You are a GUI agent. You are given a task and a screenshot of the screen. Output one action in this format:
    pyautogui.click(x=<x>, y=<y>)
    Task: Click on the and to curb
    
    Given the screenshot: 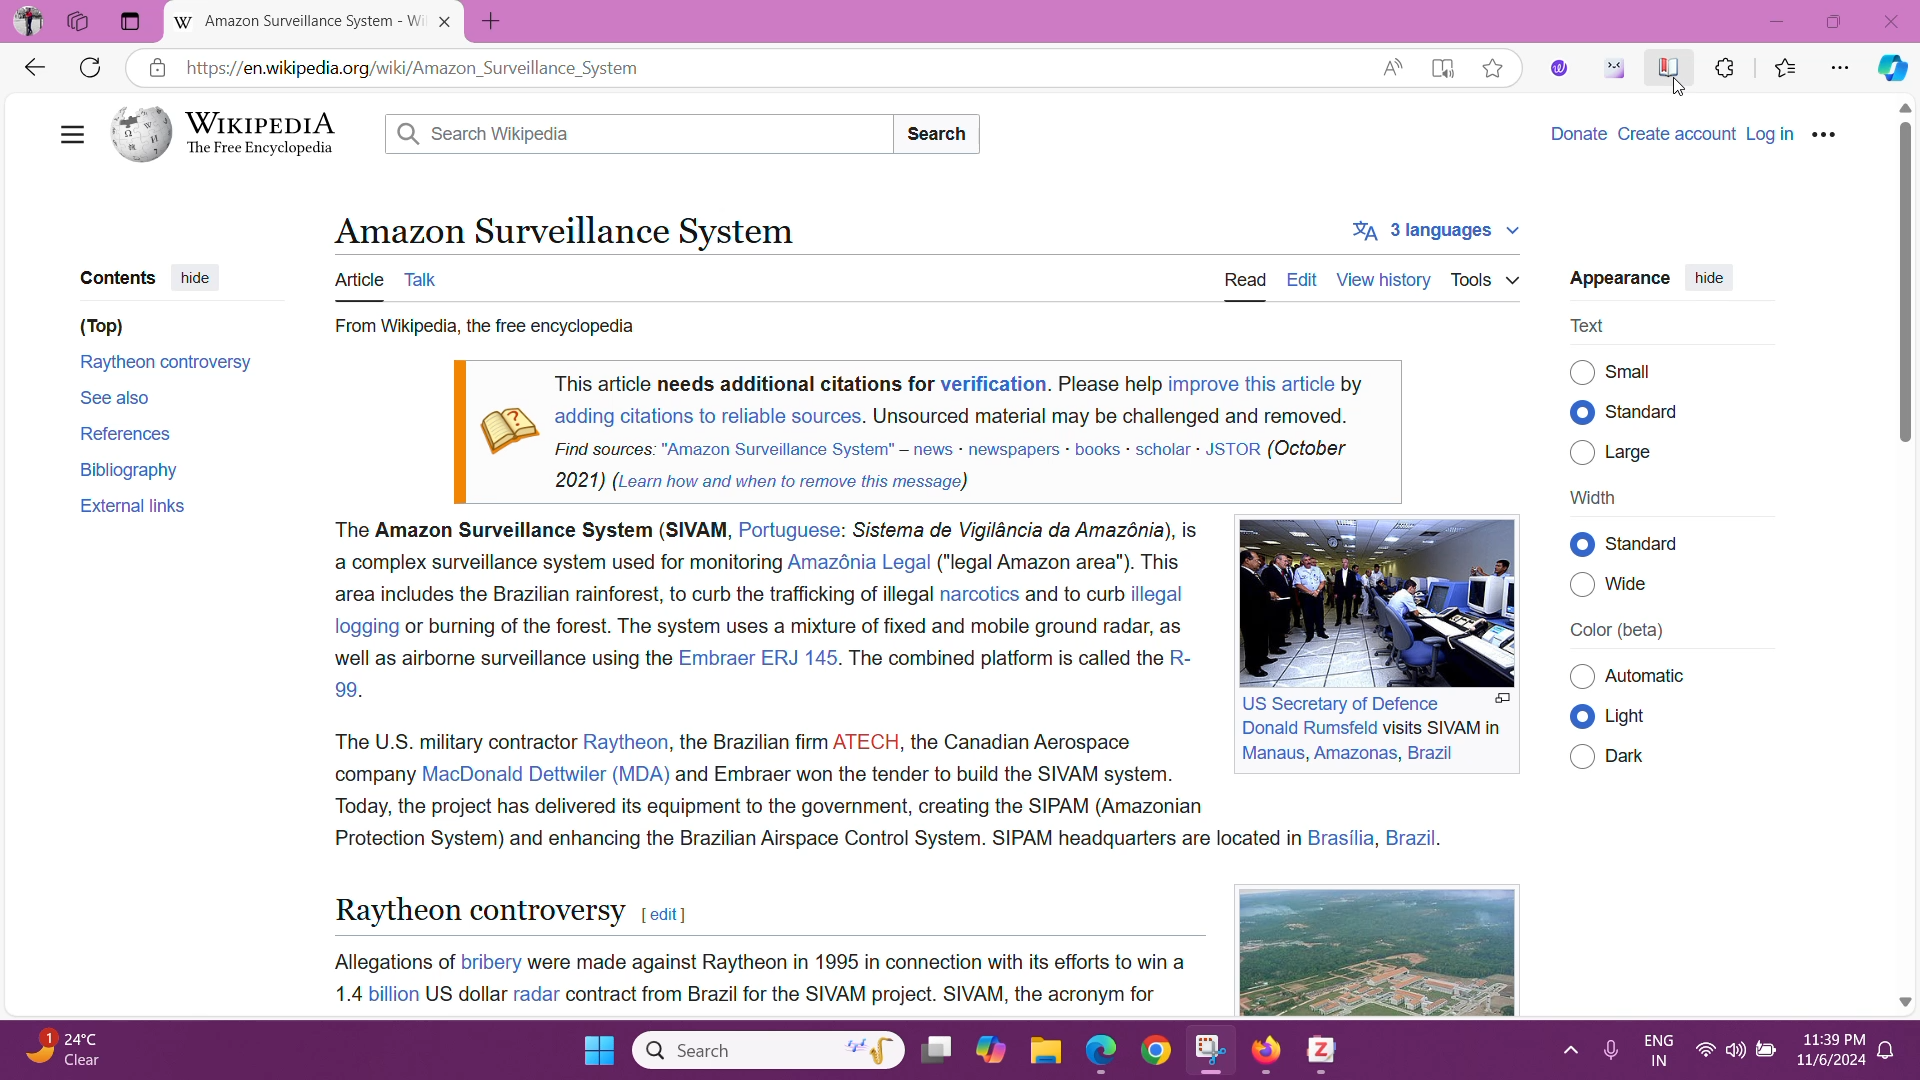 What is the action you would take?
    pyautogui.click(x=1073, y=595)
    